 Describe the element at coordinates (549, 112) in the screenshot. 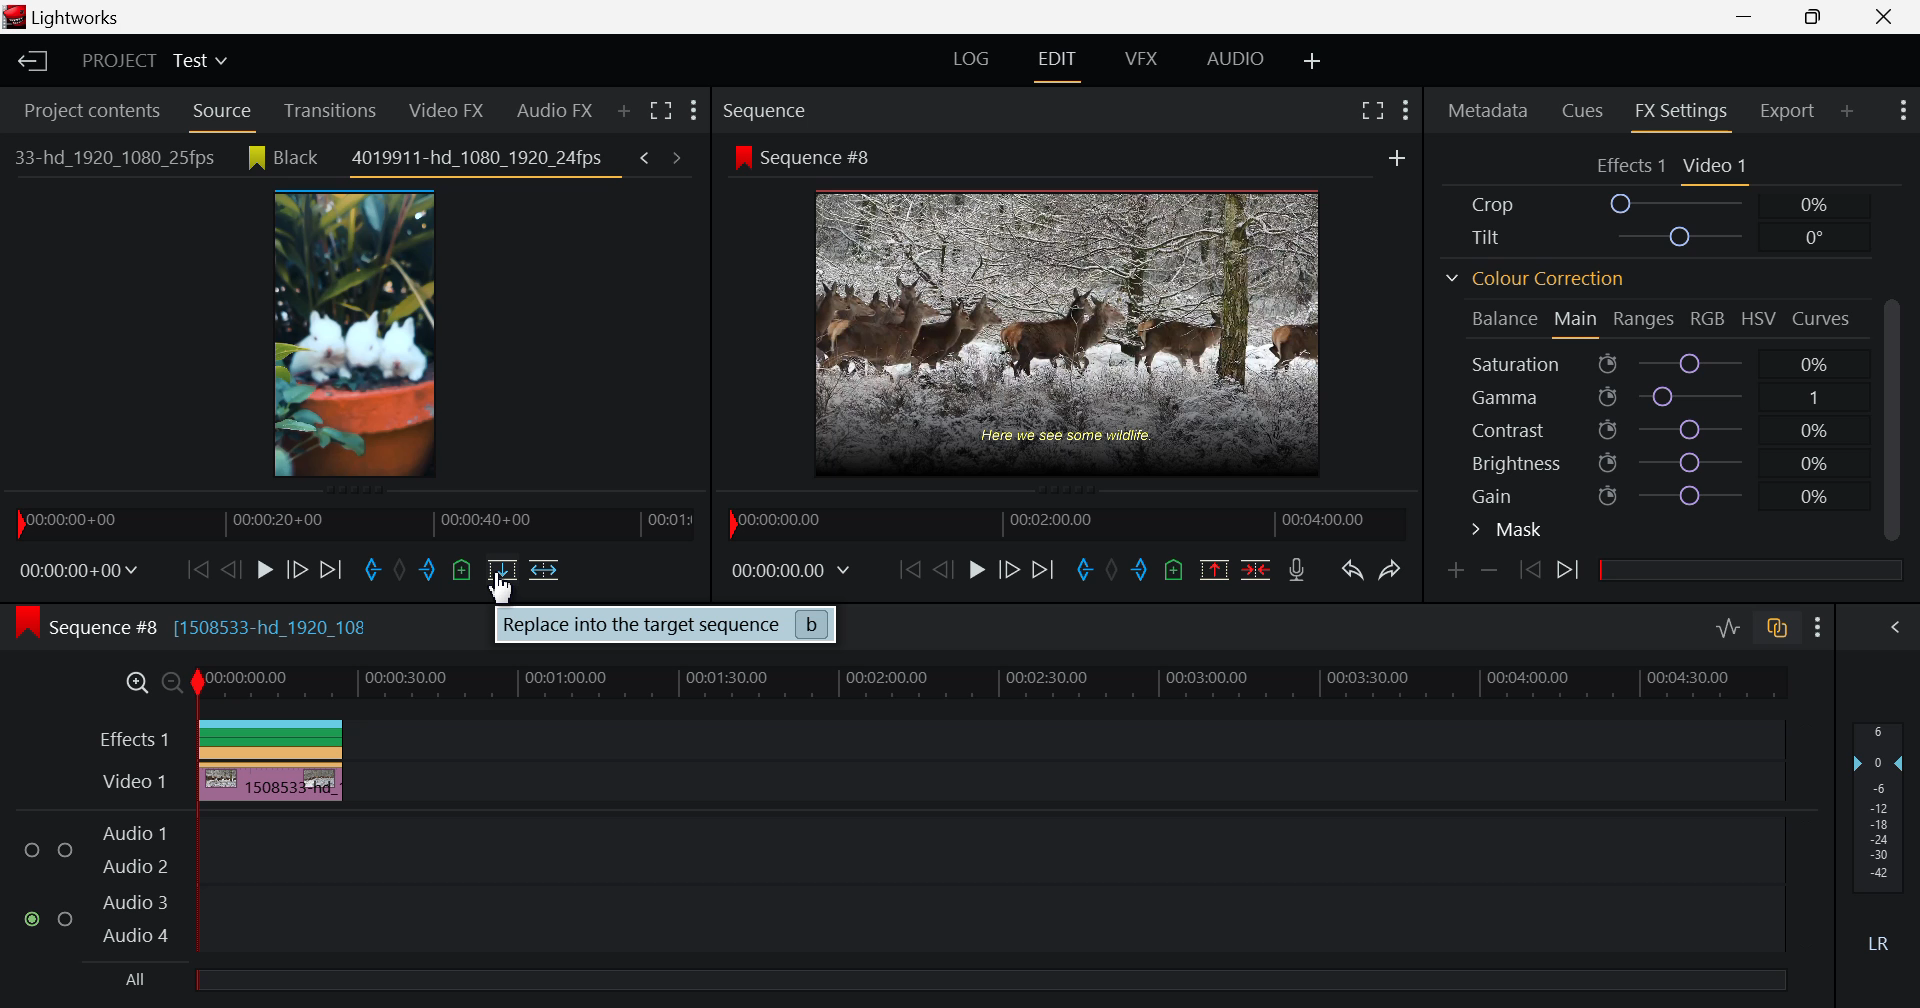

I see `Audio FX` at that location.